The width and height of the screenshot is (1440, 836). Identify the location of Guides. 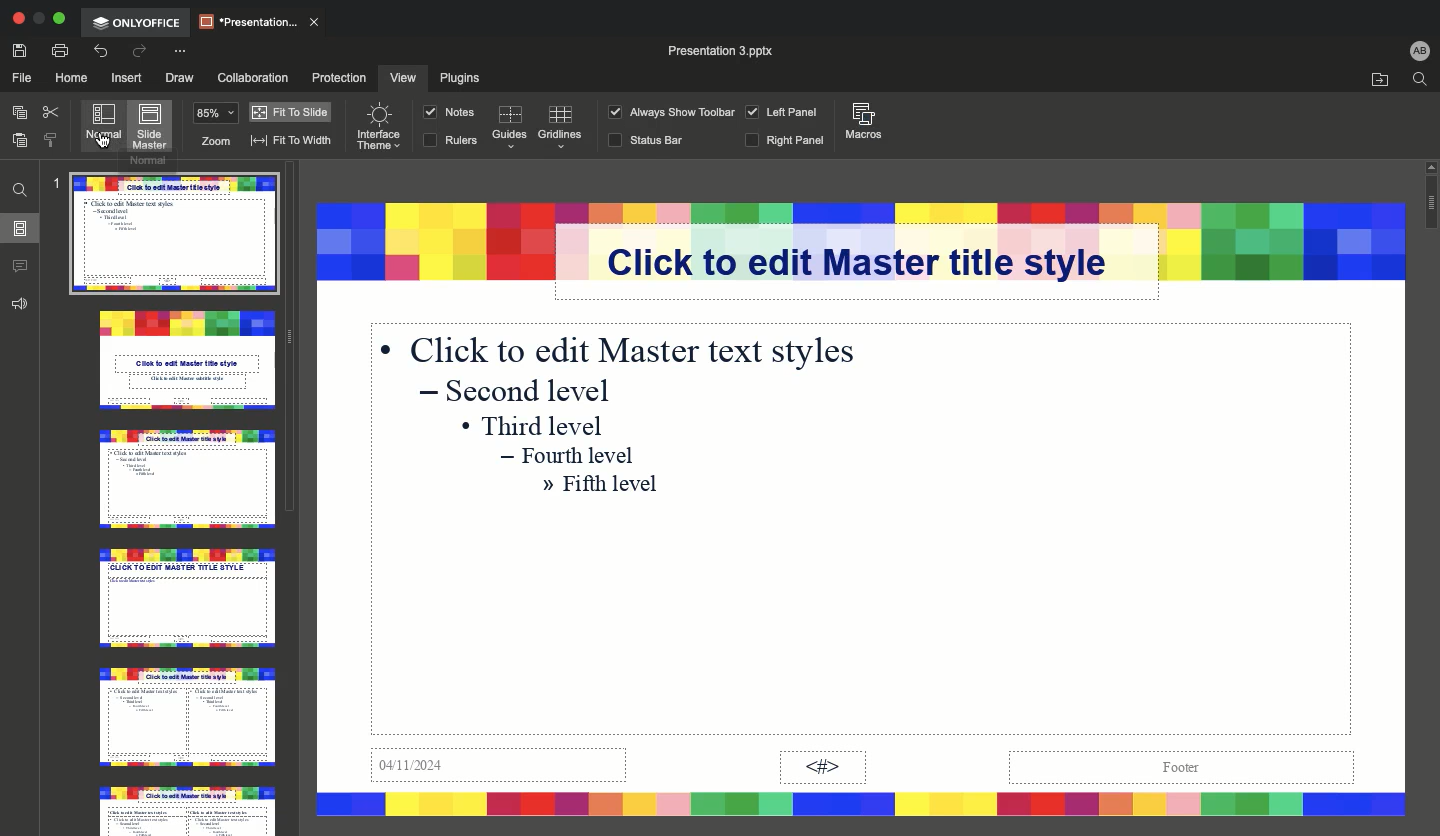
(507, 128).